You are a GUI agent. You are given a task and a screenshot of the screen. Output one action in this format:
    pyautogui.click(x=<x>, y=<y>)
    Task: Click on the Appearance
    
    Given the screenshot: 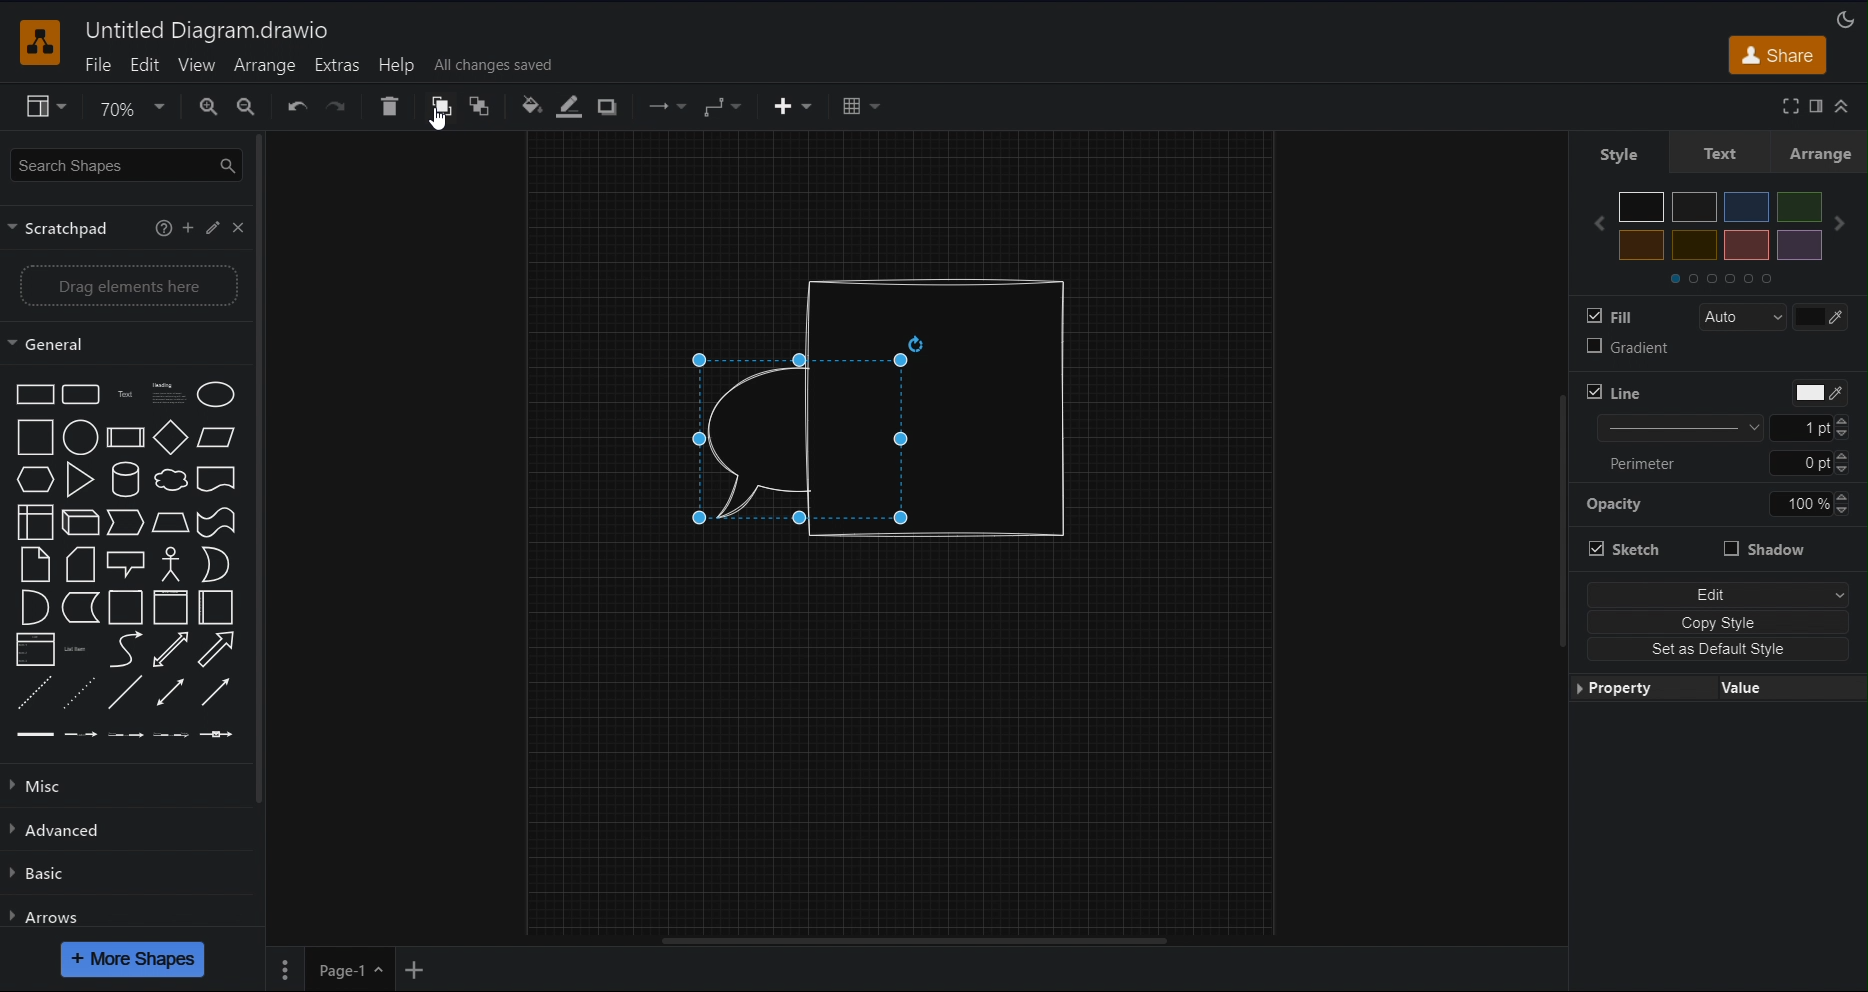 What is the action you would take?
    pyautogui.click(x=1846, y=19)
    